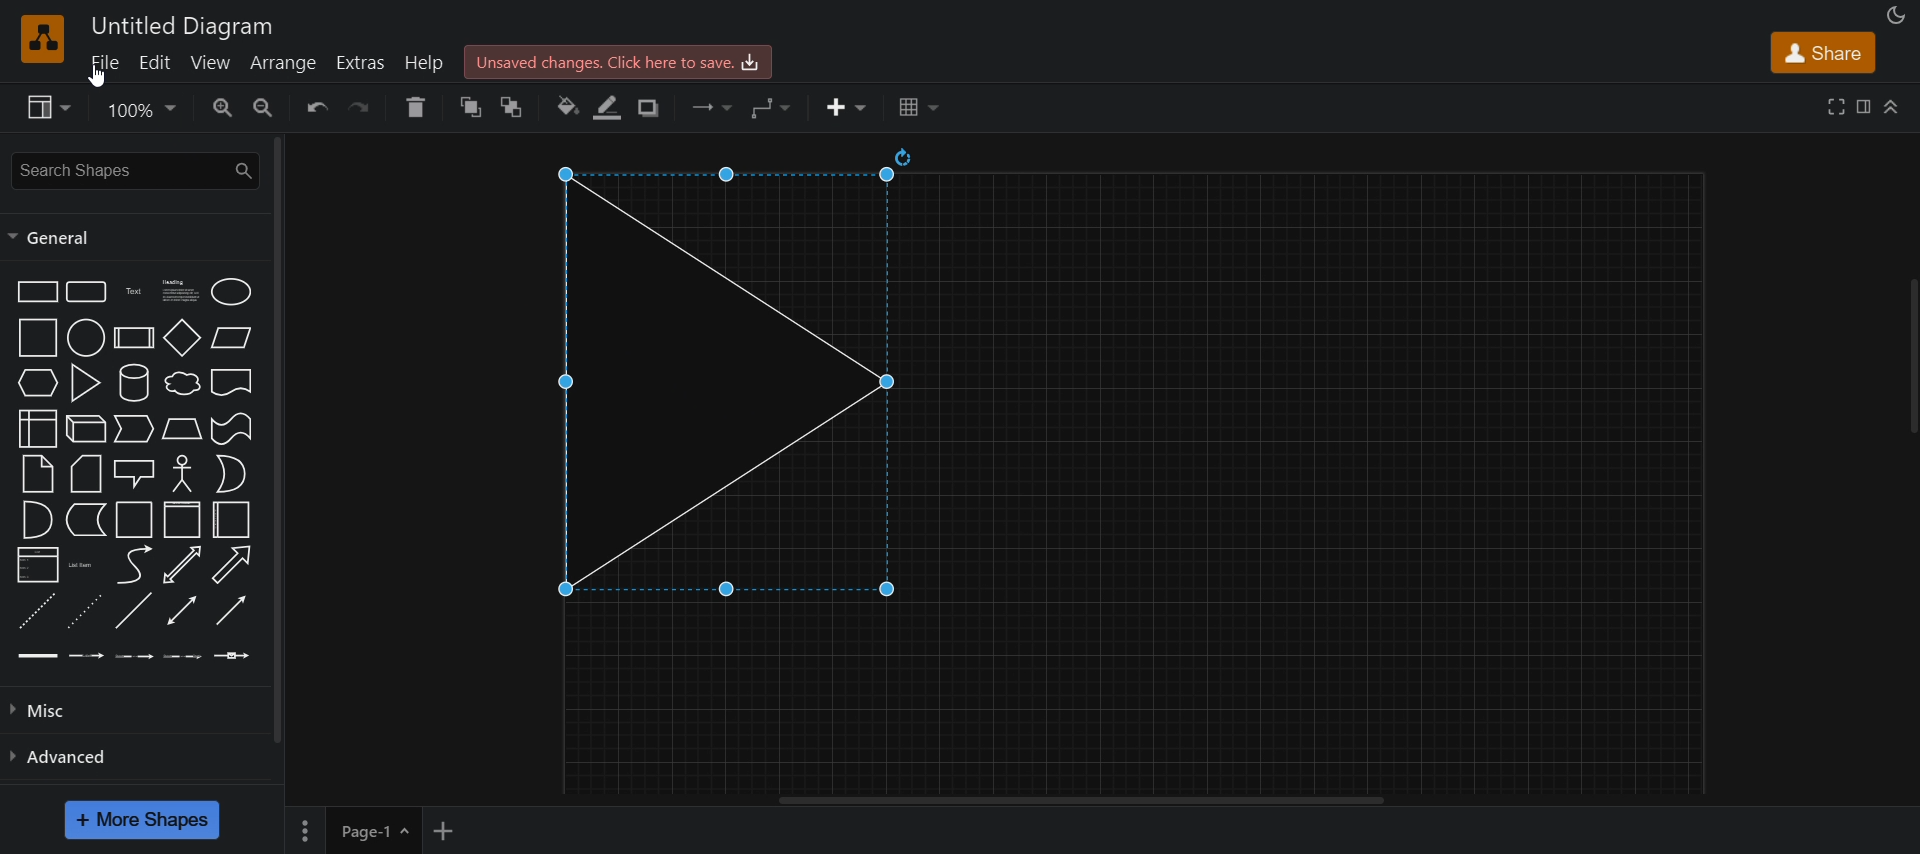 Image resolution: width=1920 pixels, height=854 pixels. What do you see at coordinates (88, 655) in the screenshot?
I see `connector with label` at bounding box center [88, 655].